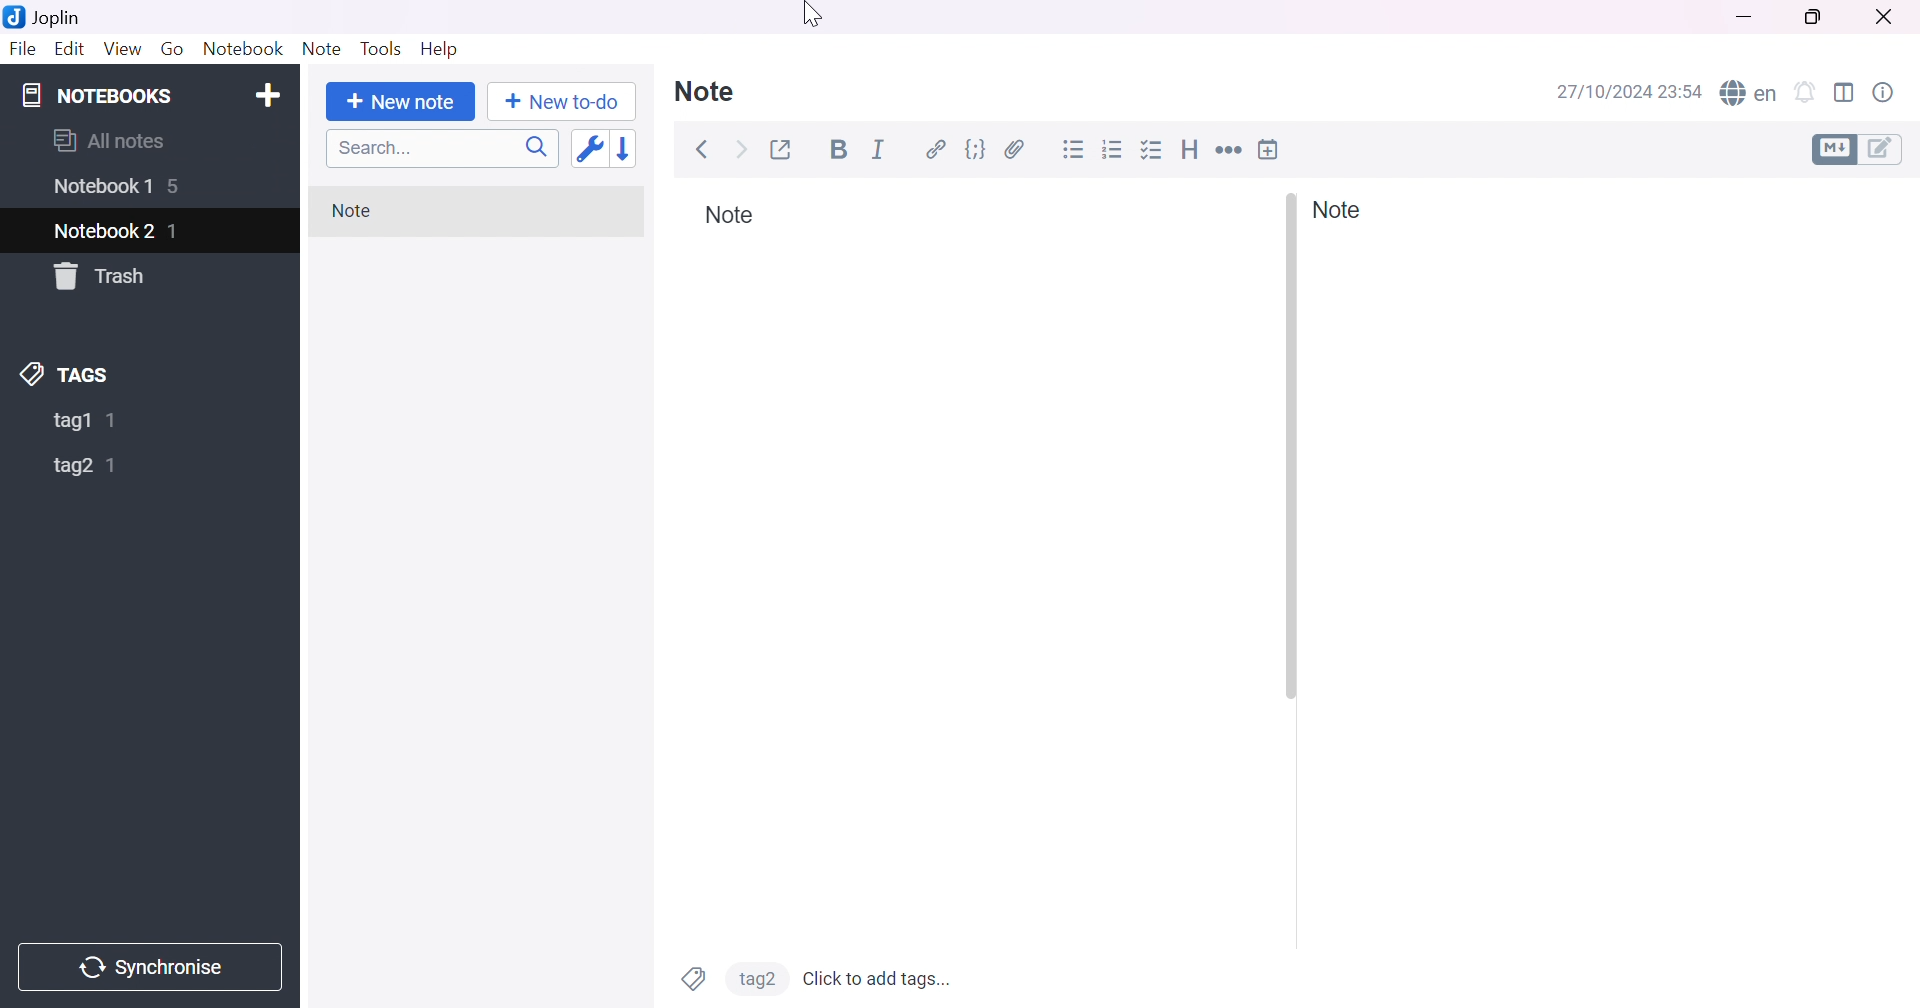 The image size is (1920, 1008). Describe the element at coordinates (178, 231) in the screenshot. I see `1` at that location.